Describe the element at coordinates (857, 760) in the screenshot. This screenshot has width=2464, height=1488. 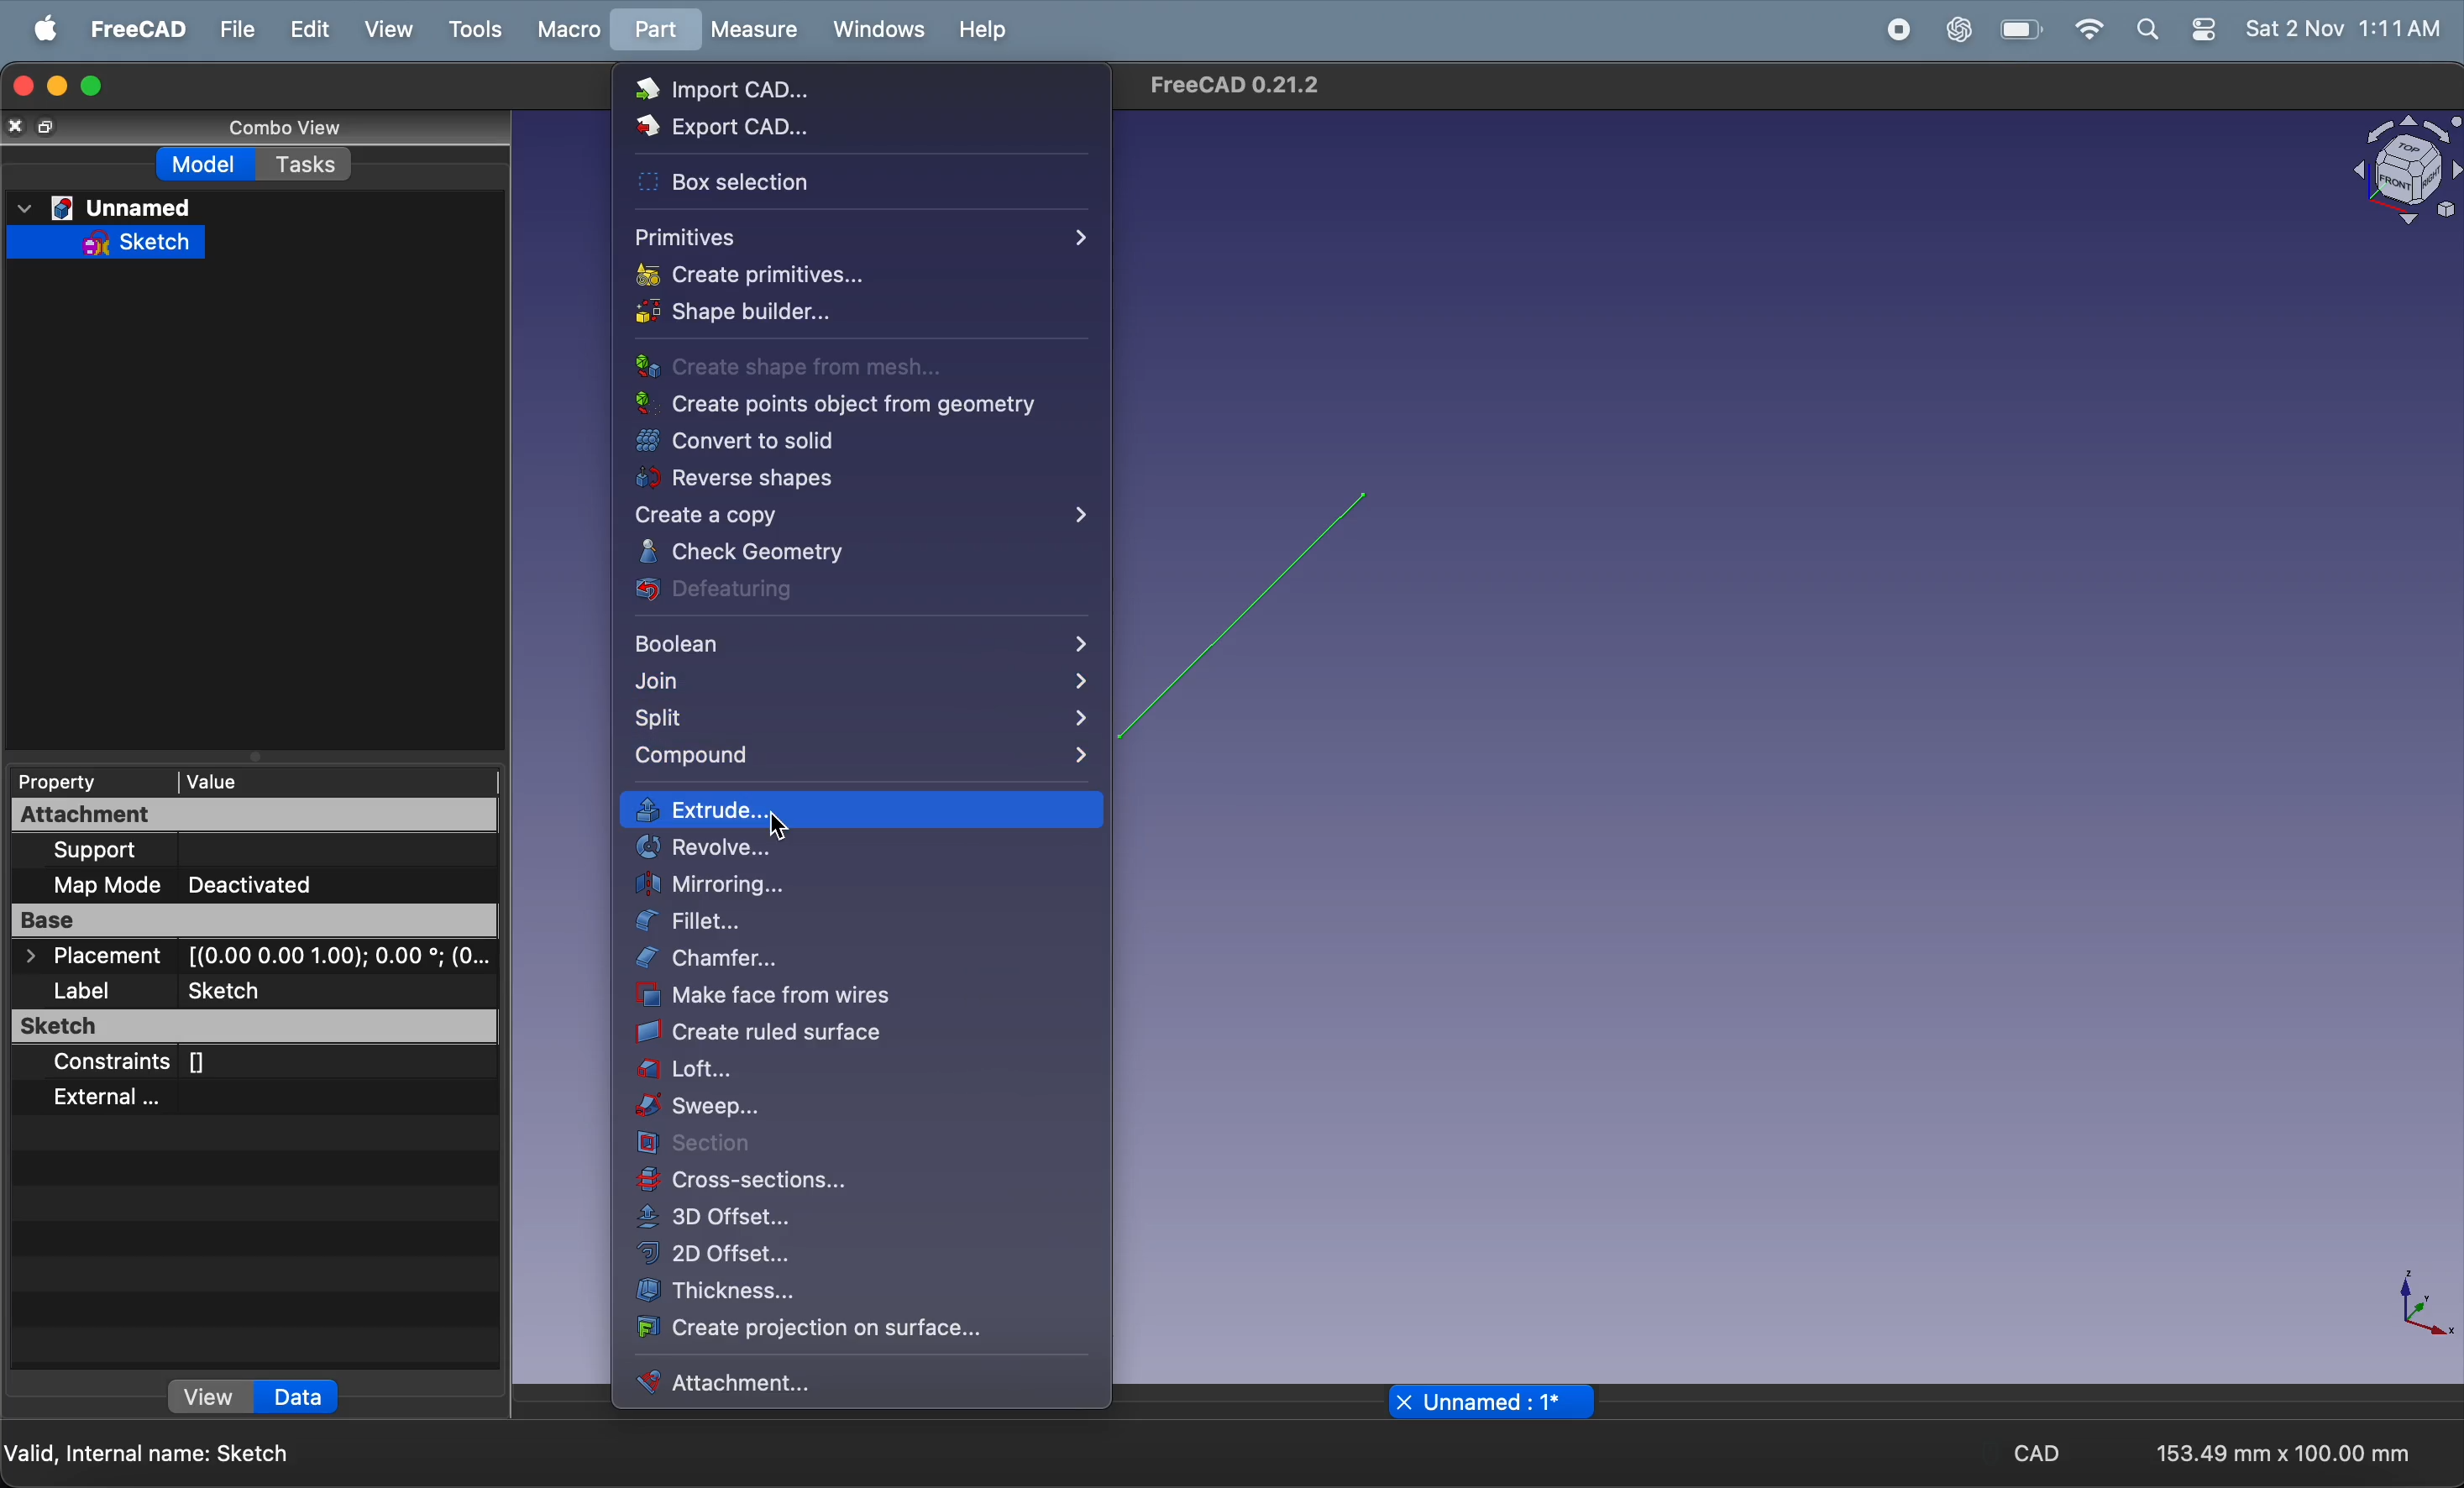
I see `compound` at that location.